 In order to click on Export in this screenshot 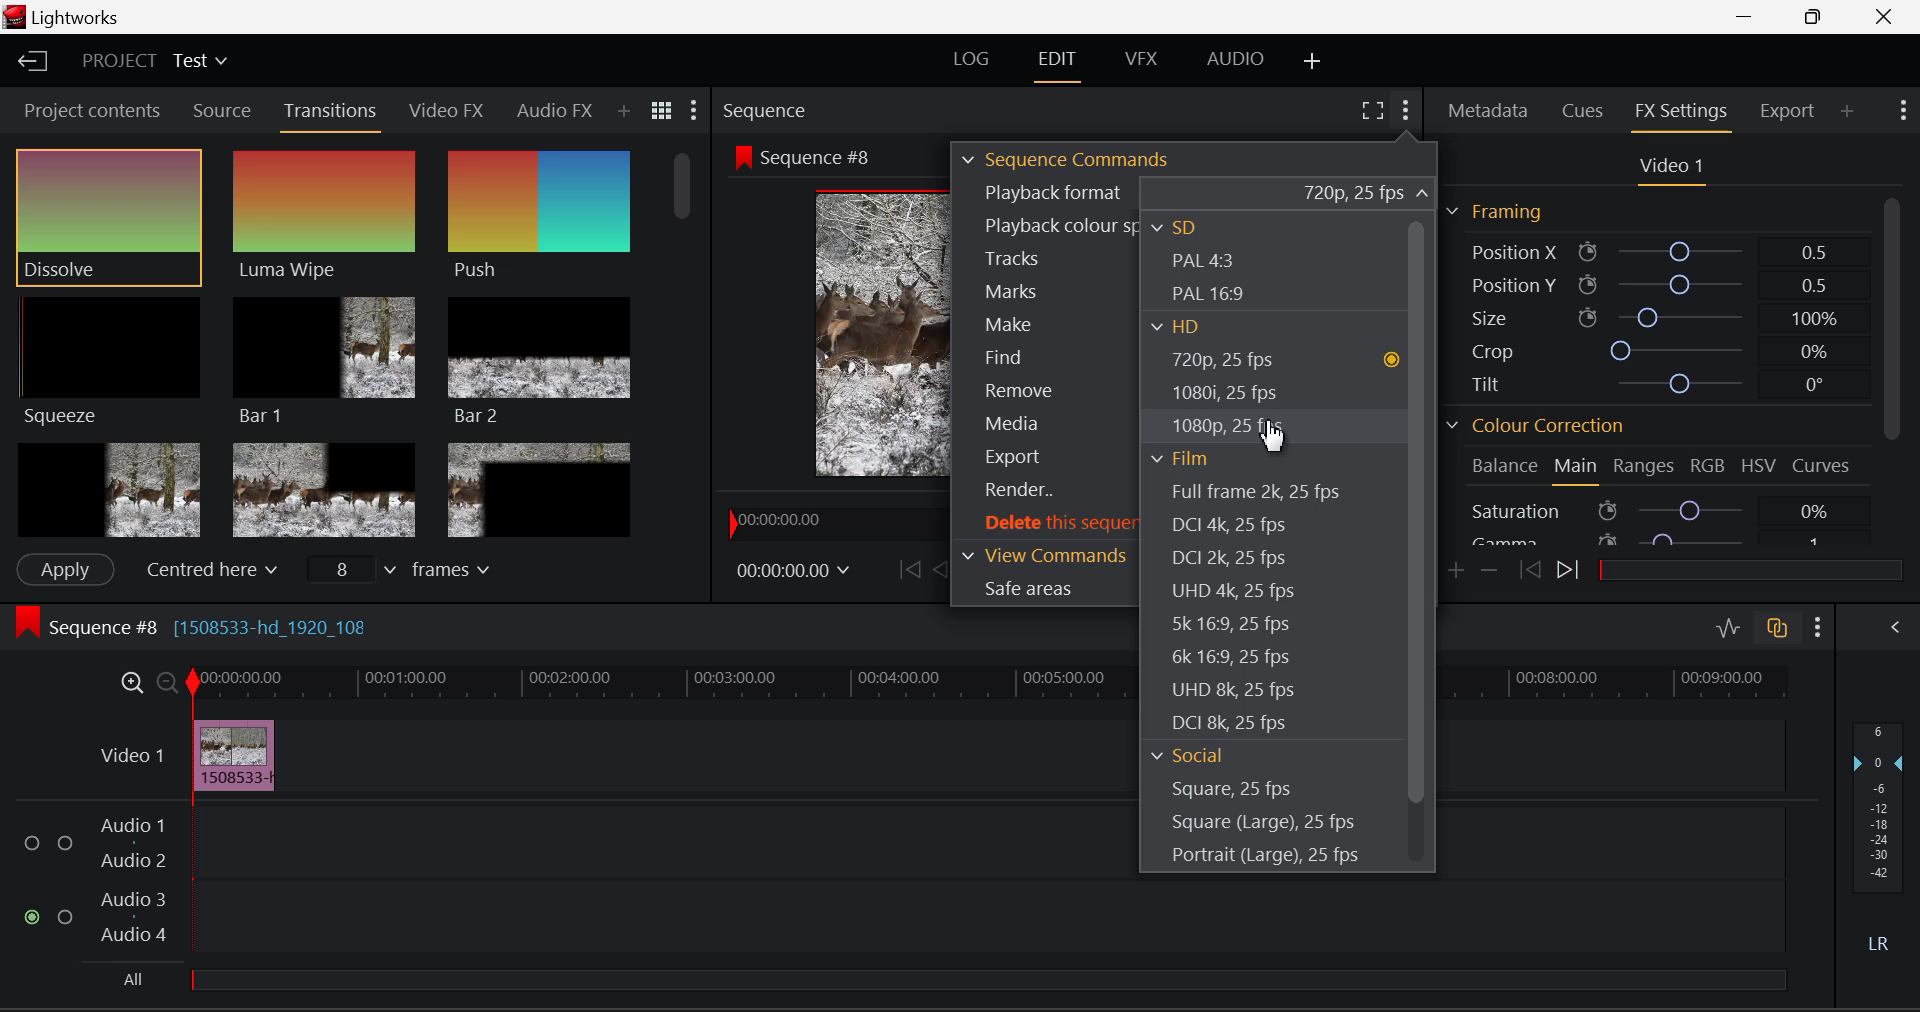, I will do `click(1044, 454)`.